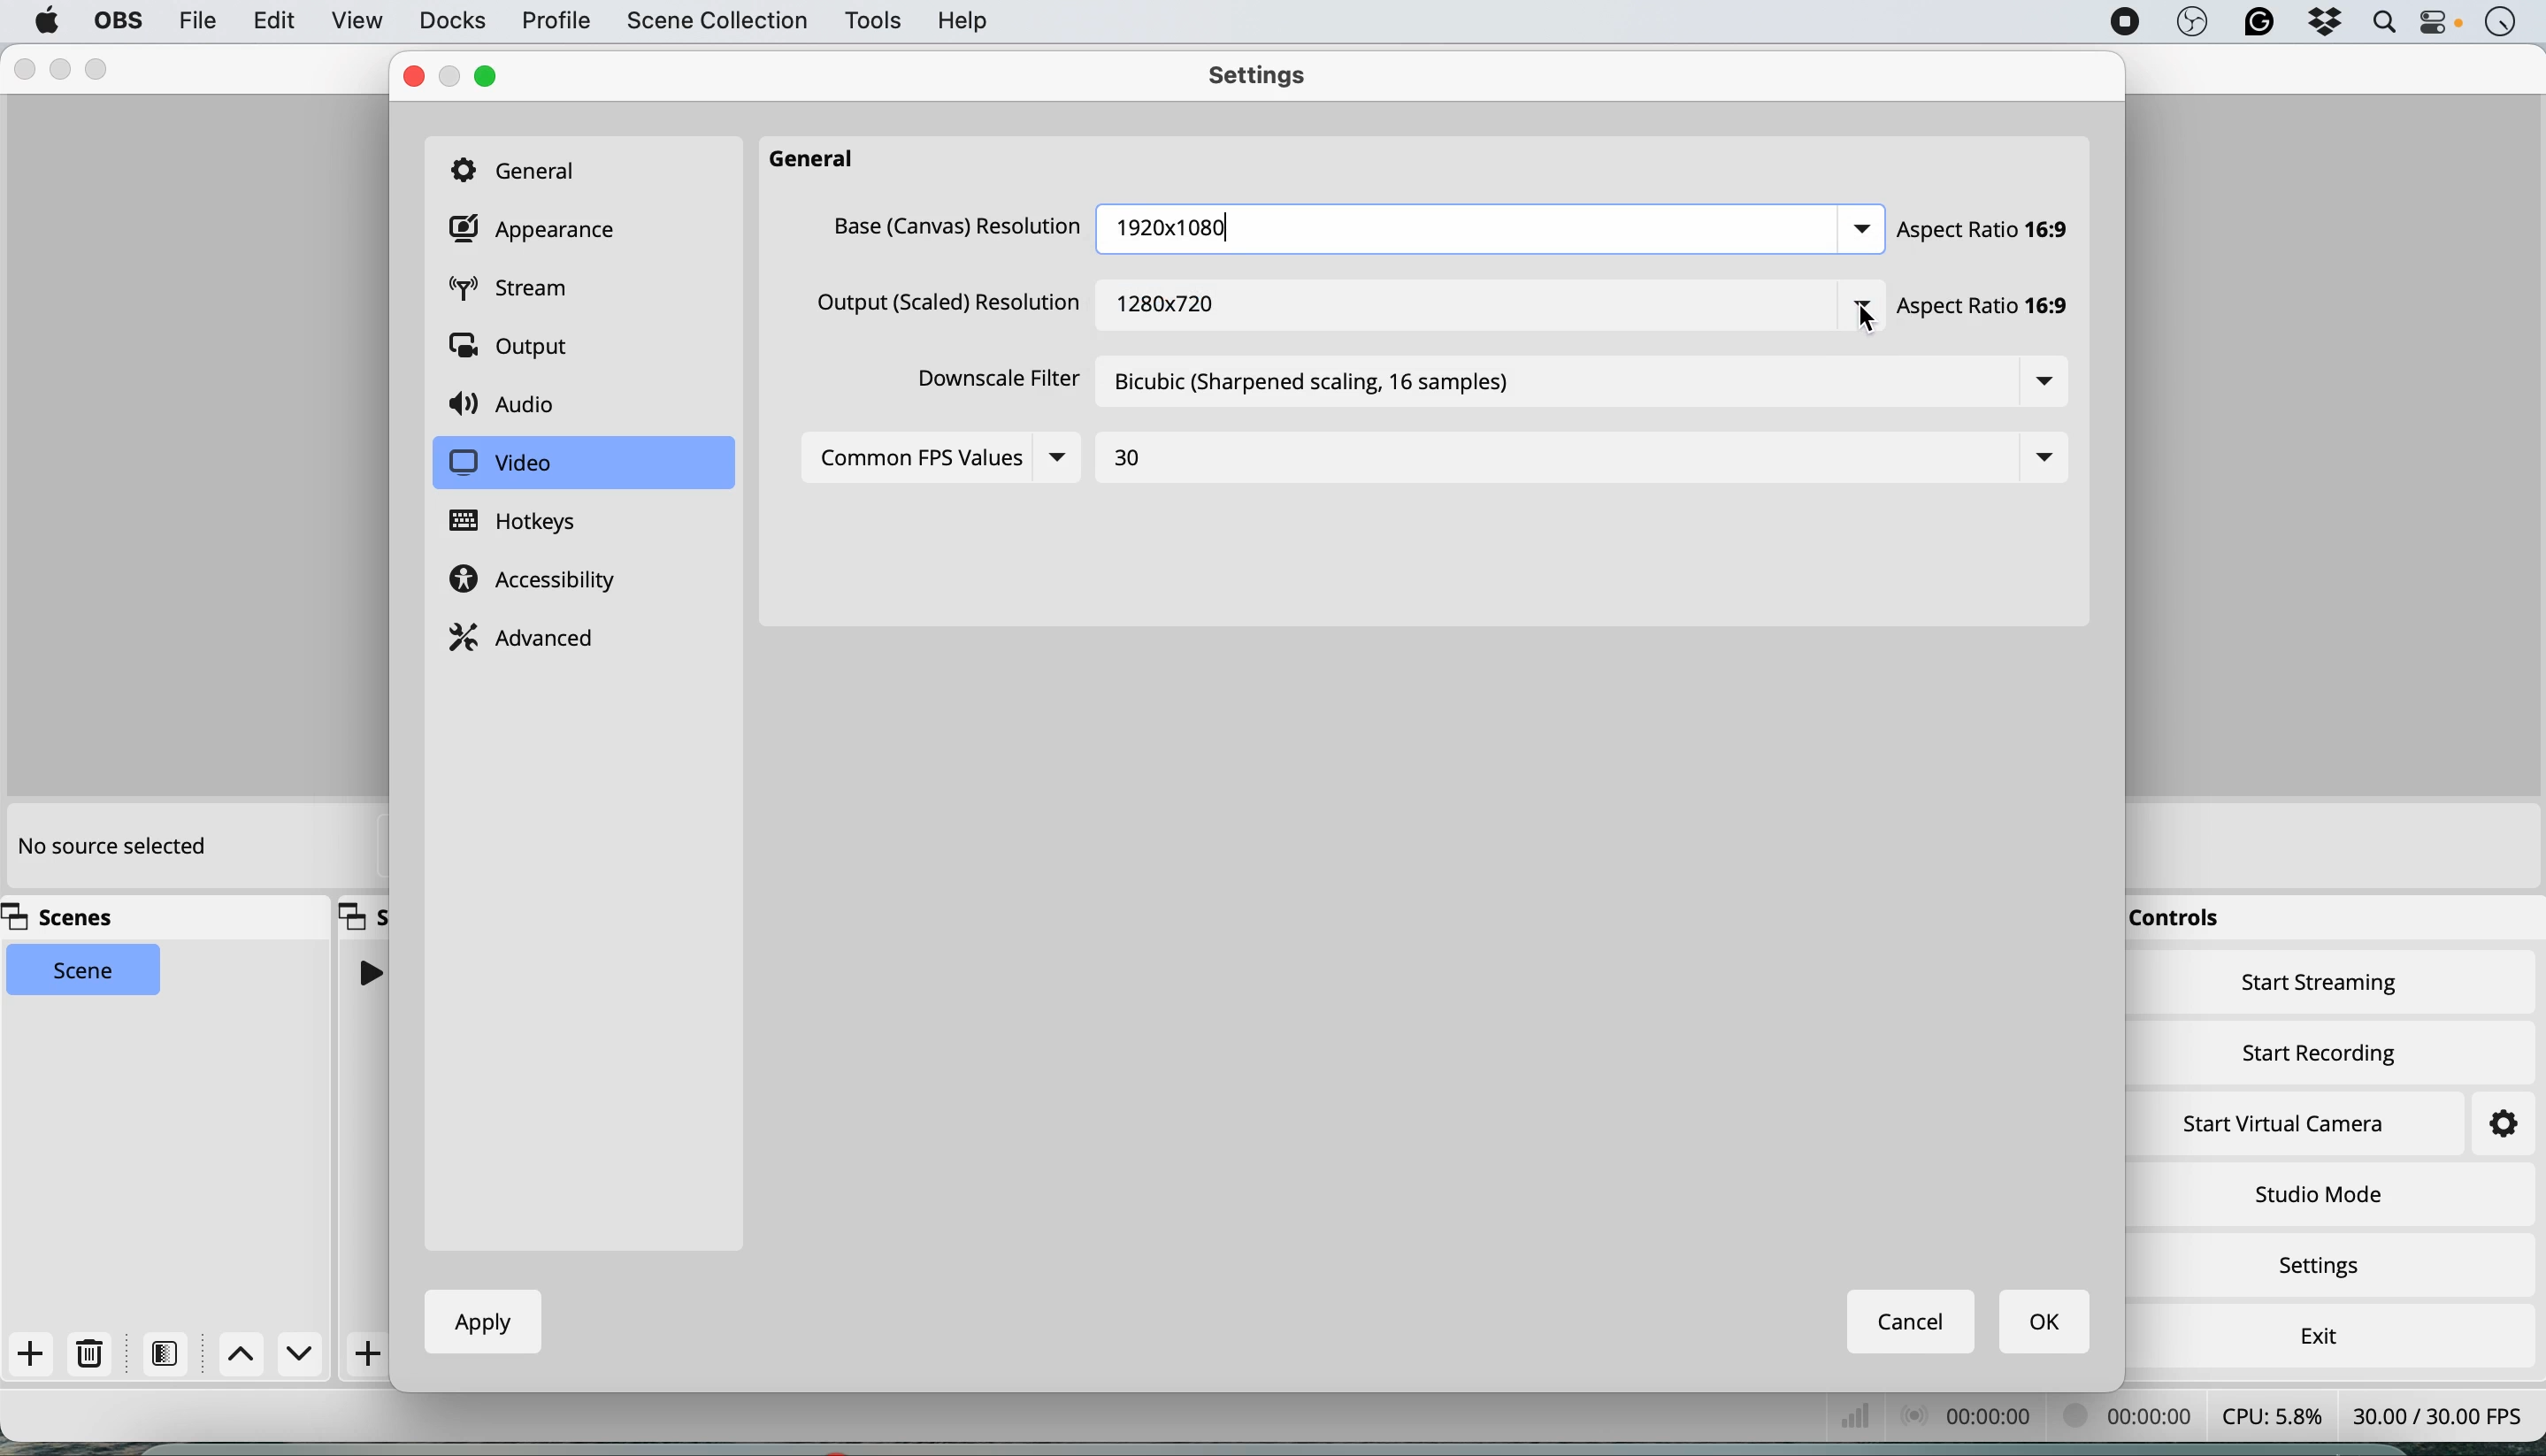  I want to click on list, so click(1069, 459).